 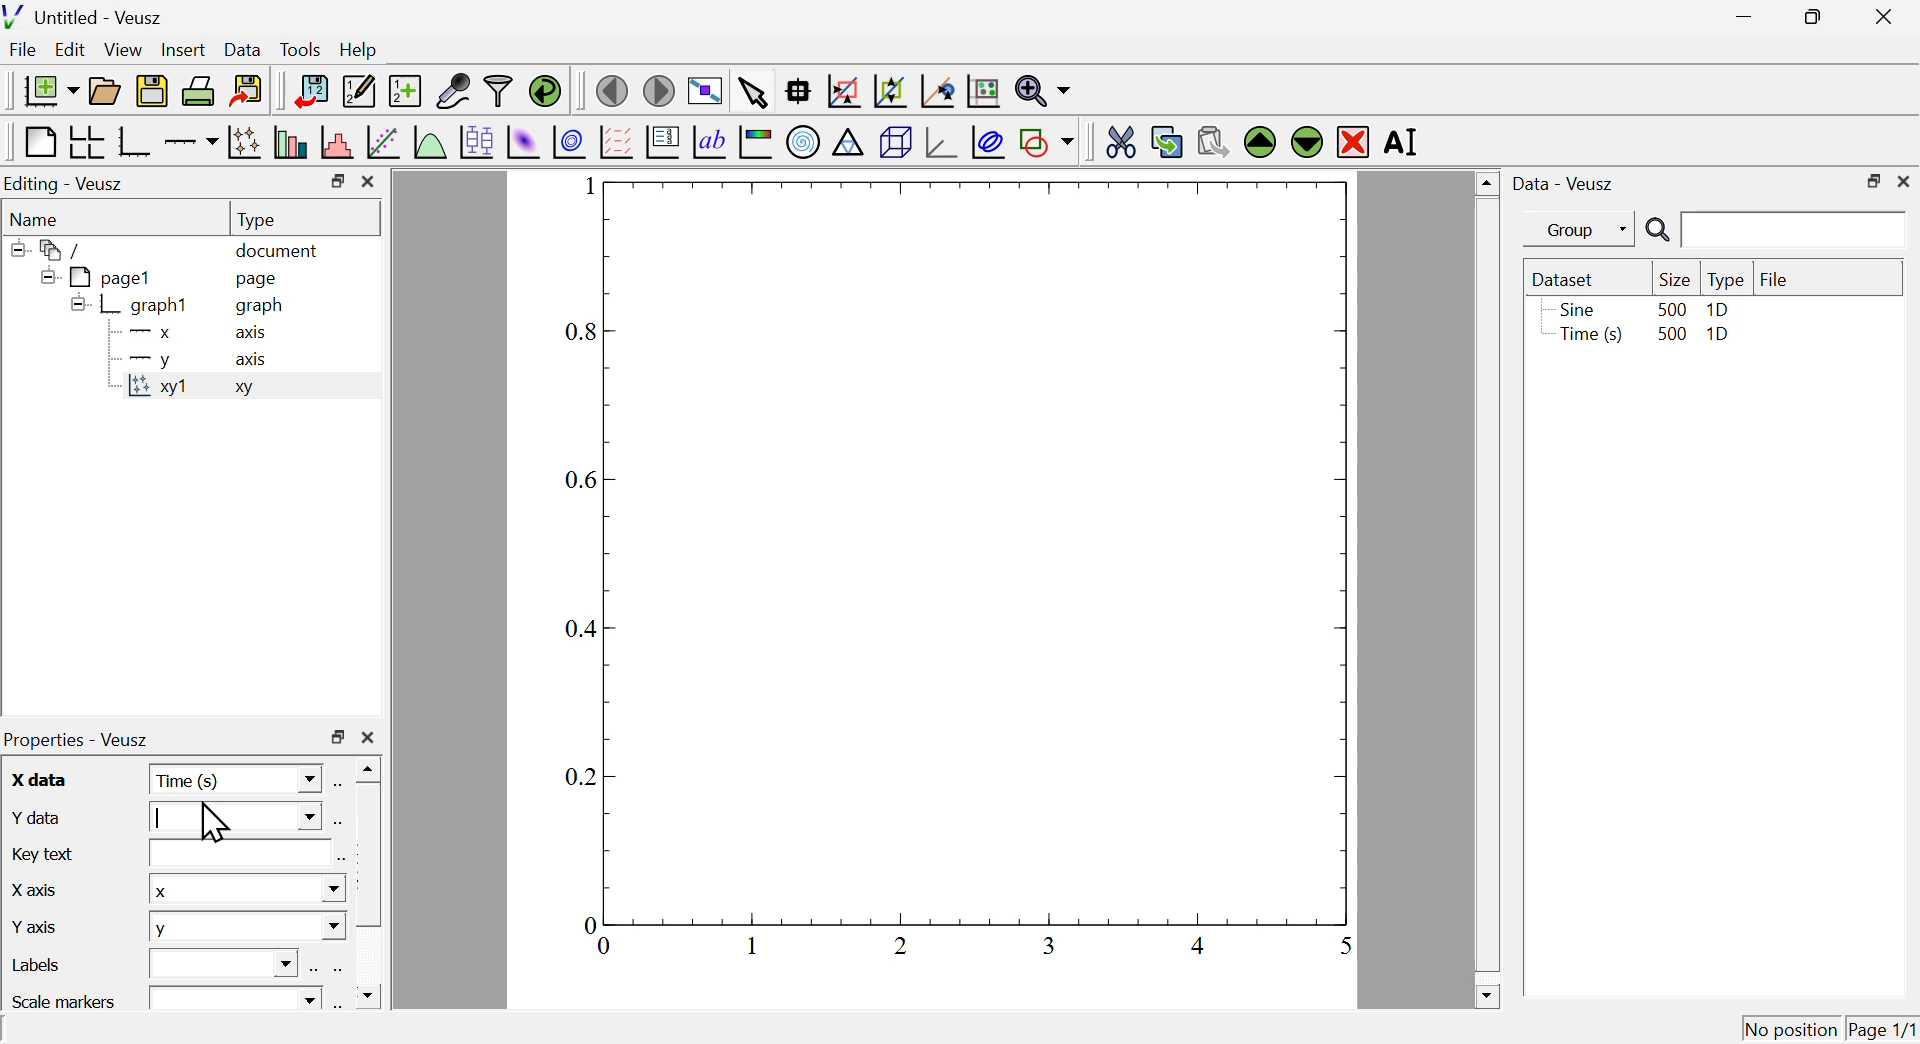 What do you see at coordinates (247, 66) in the screenshot?
I see `cursor` at bounding box center [247, 66].